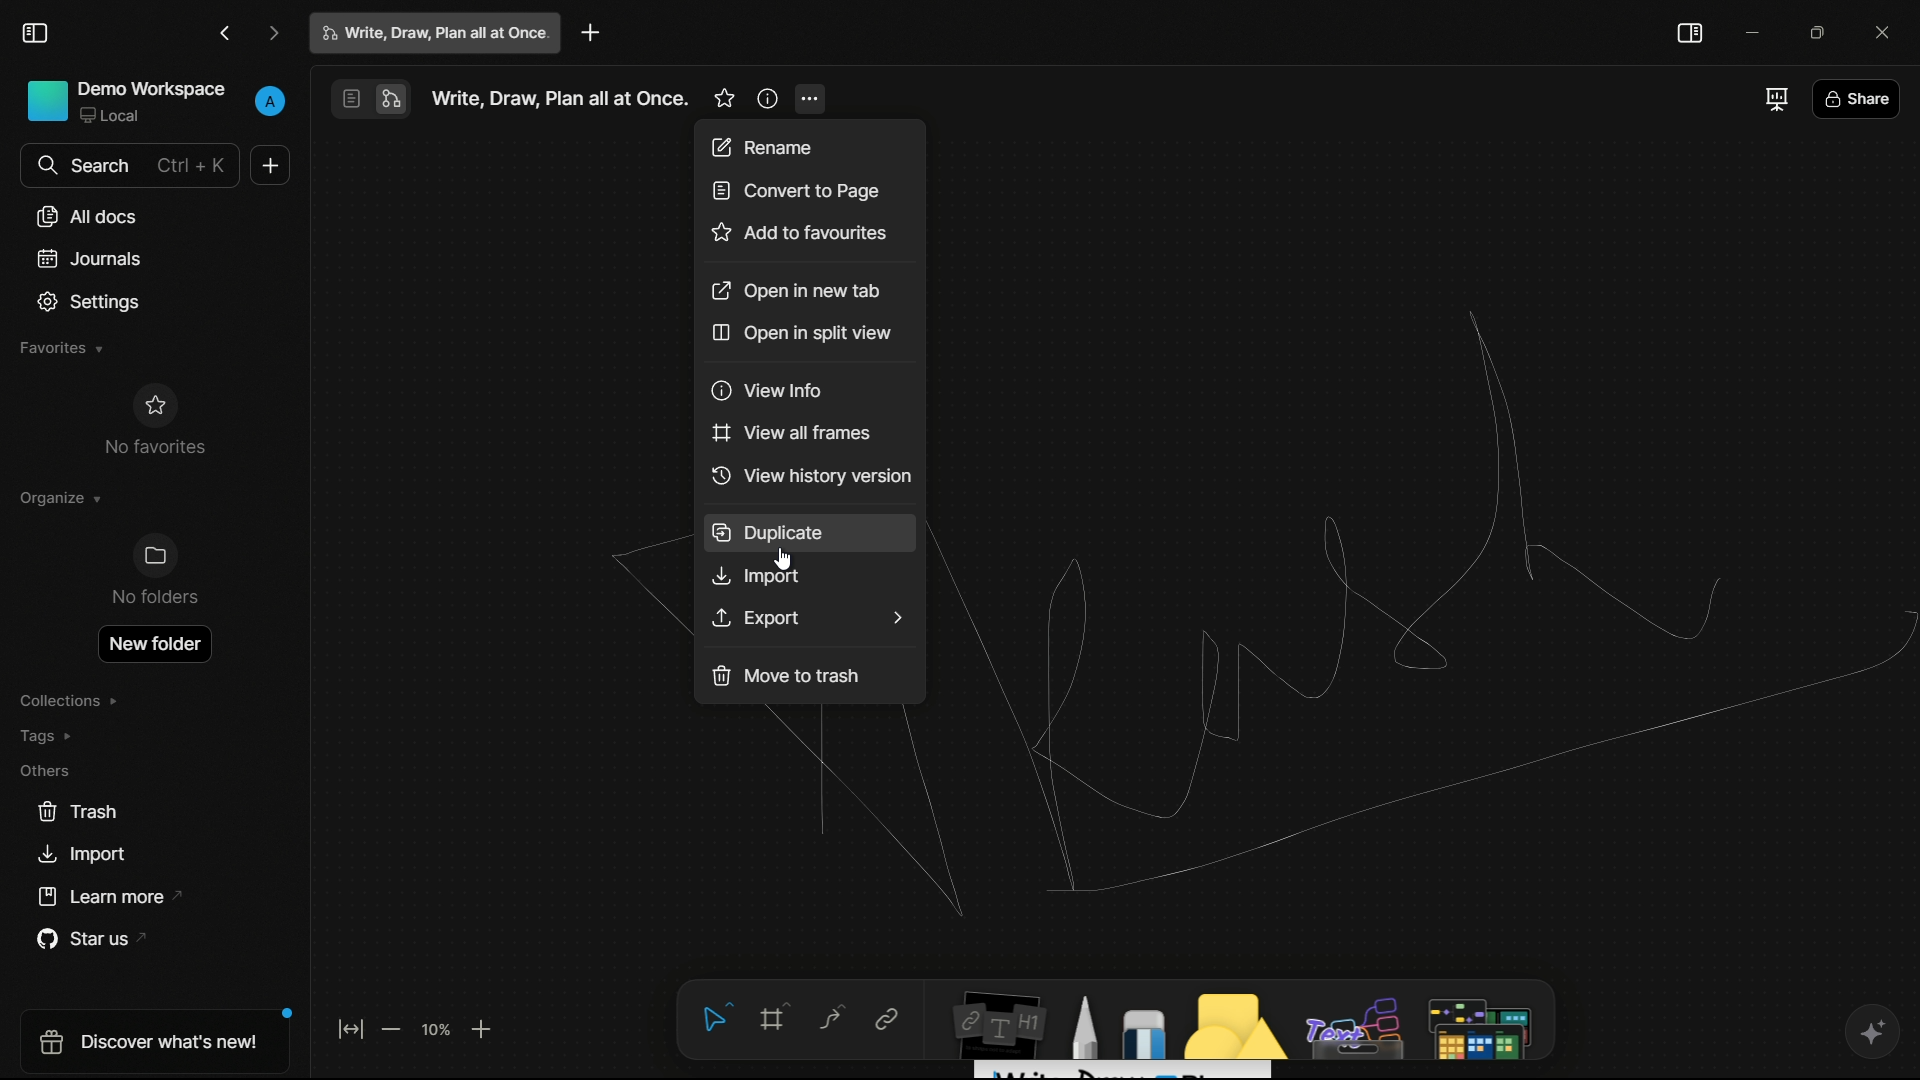  What do you see at coordinates (76, 812) in the screenshot?
I see `trash` at bounding box center [76, 812].